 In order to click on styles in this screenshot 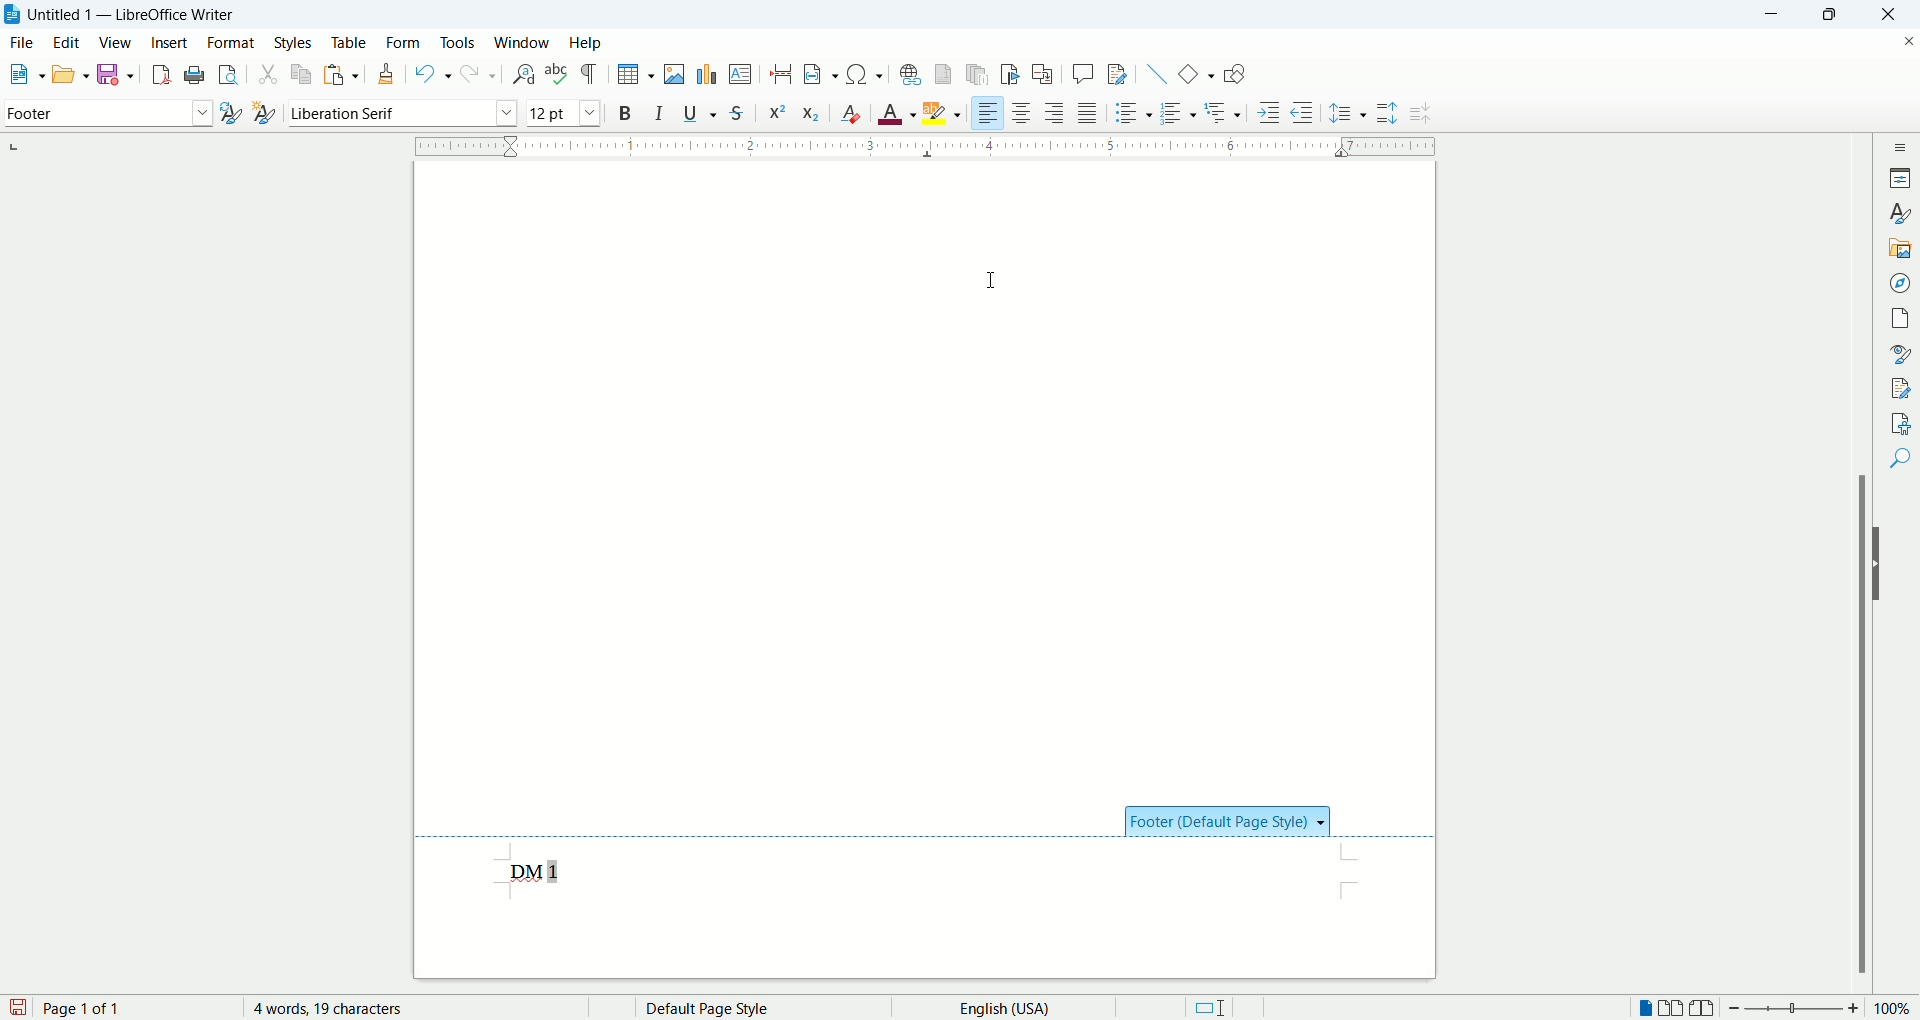, I will do `click(296, 42)`.